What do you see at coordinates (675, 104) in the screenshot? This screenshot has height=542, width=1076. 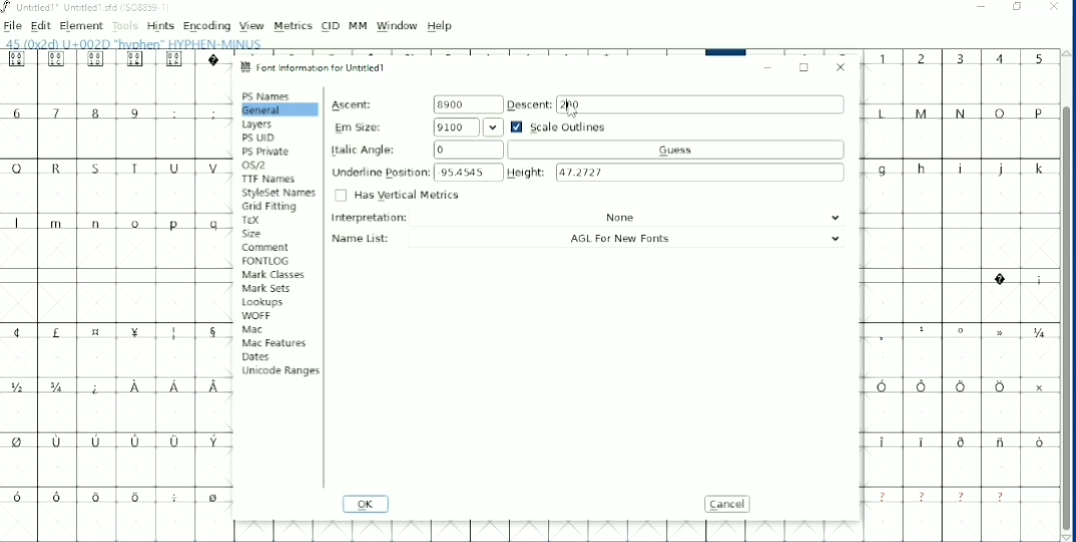 I see `Descent` at bounding box center [675, 104].